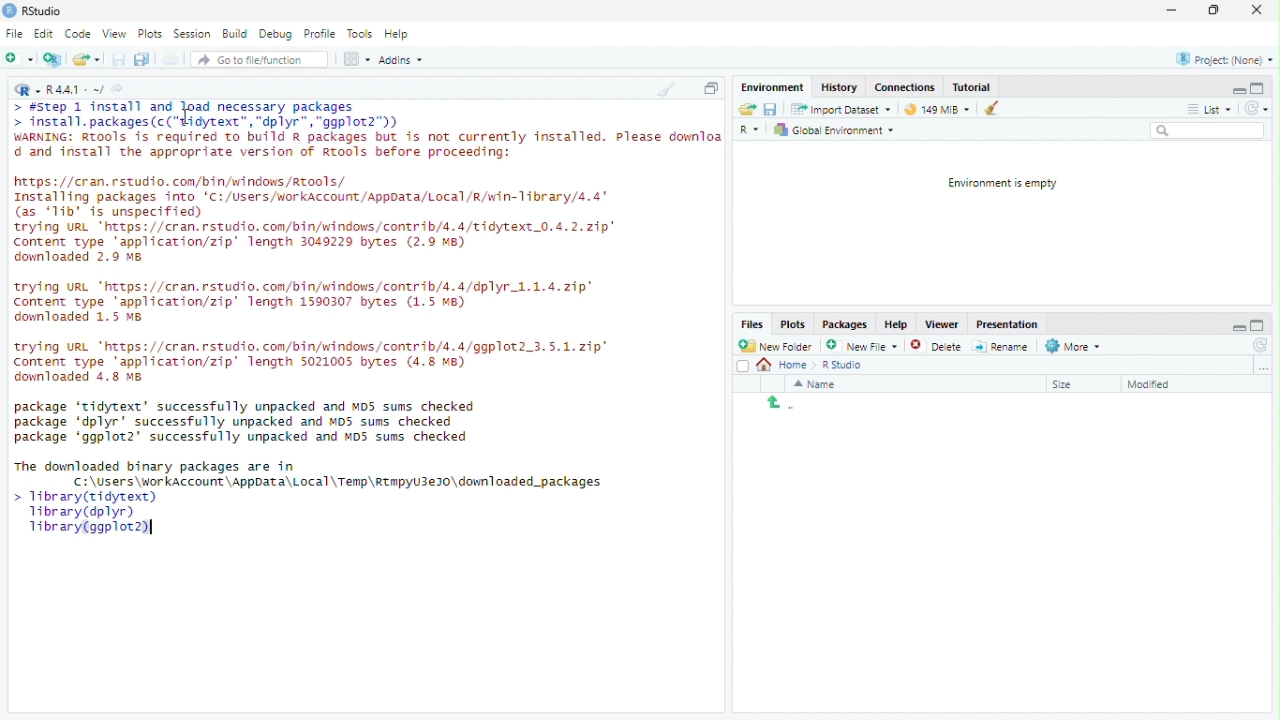 The image size is (1280, 720). What do you see at coordinates (844, 366) in the screenshot?
I see `R Studio` at bounding box center [844, 366].